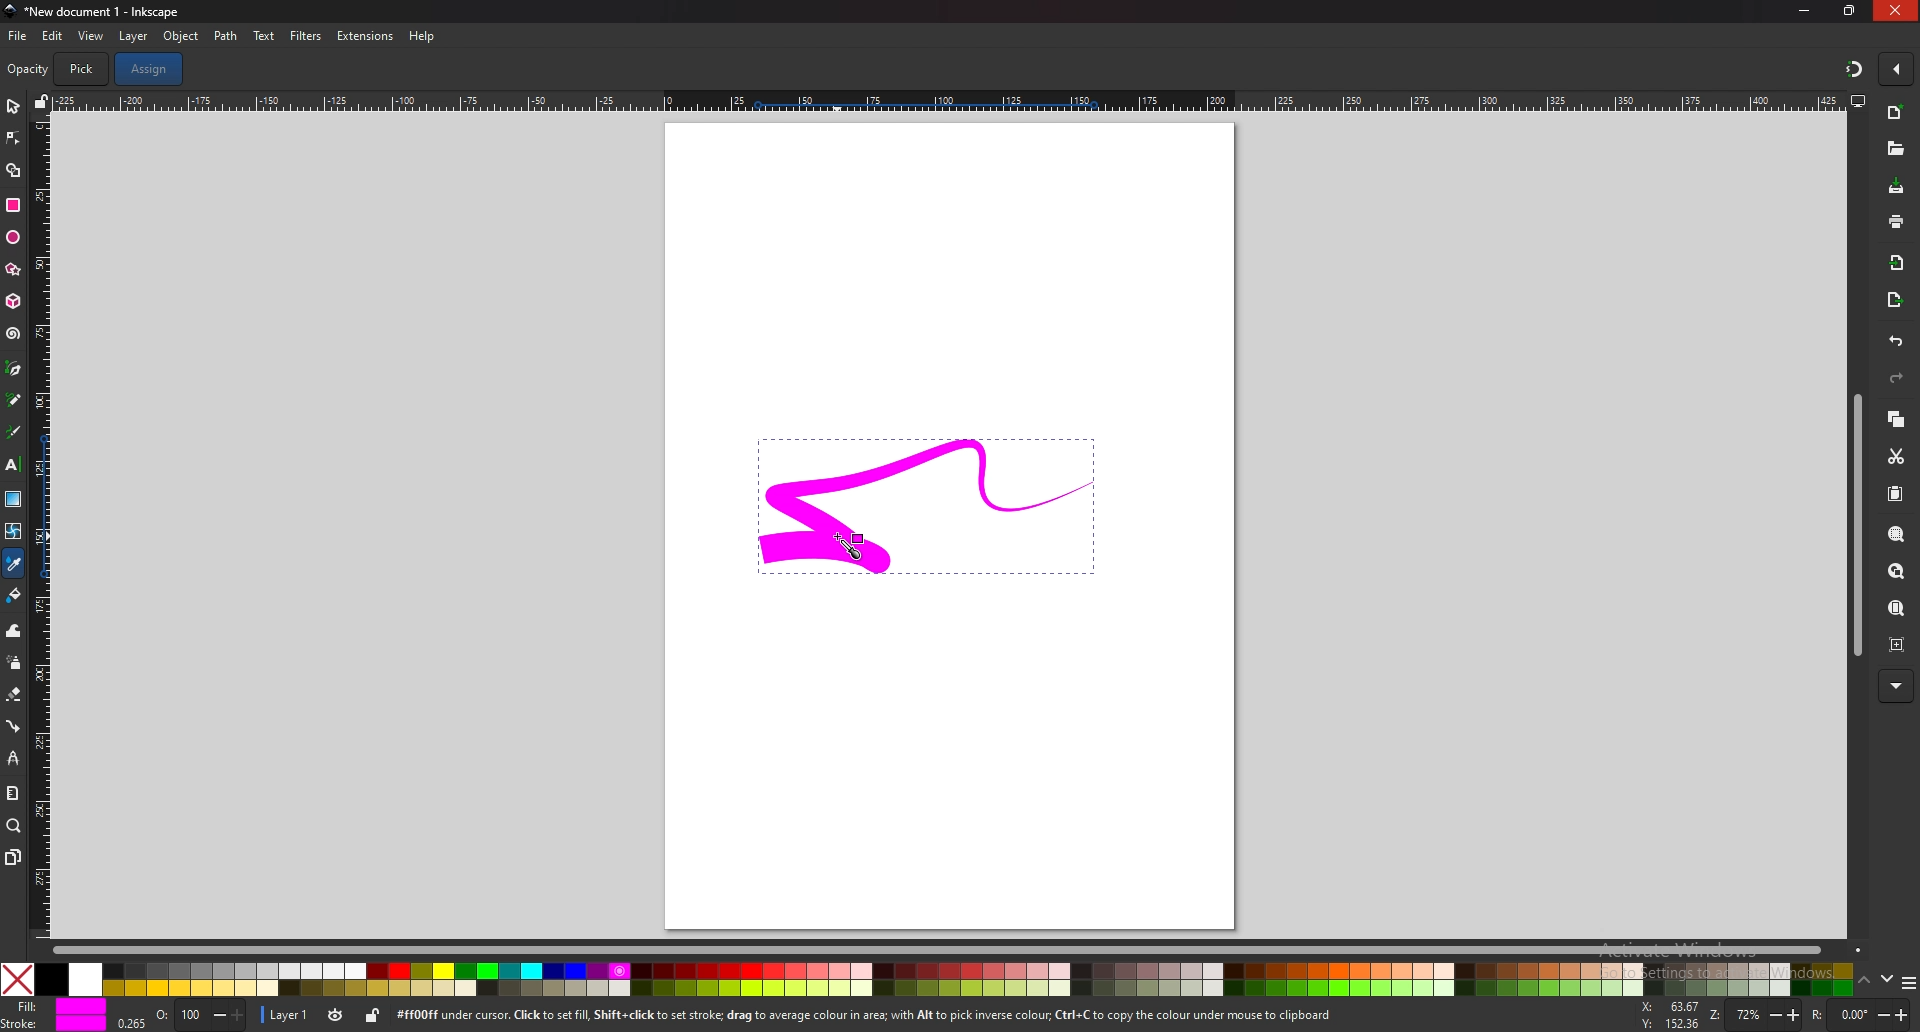 Image resolution: width=1920 pixels, height=1032 pixels. I want to click on pen, so click(13, 367).